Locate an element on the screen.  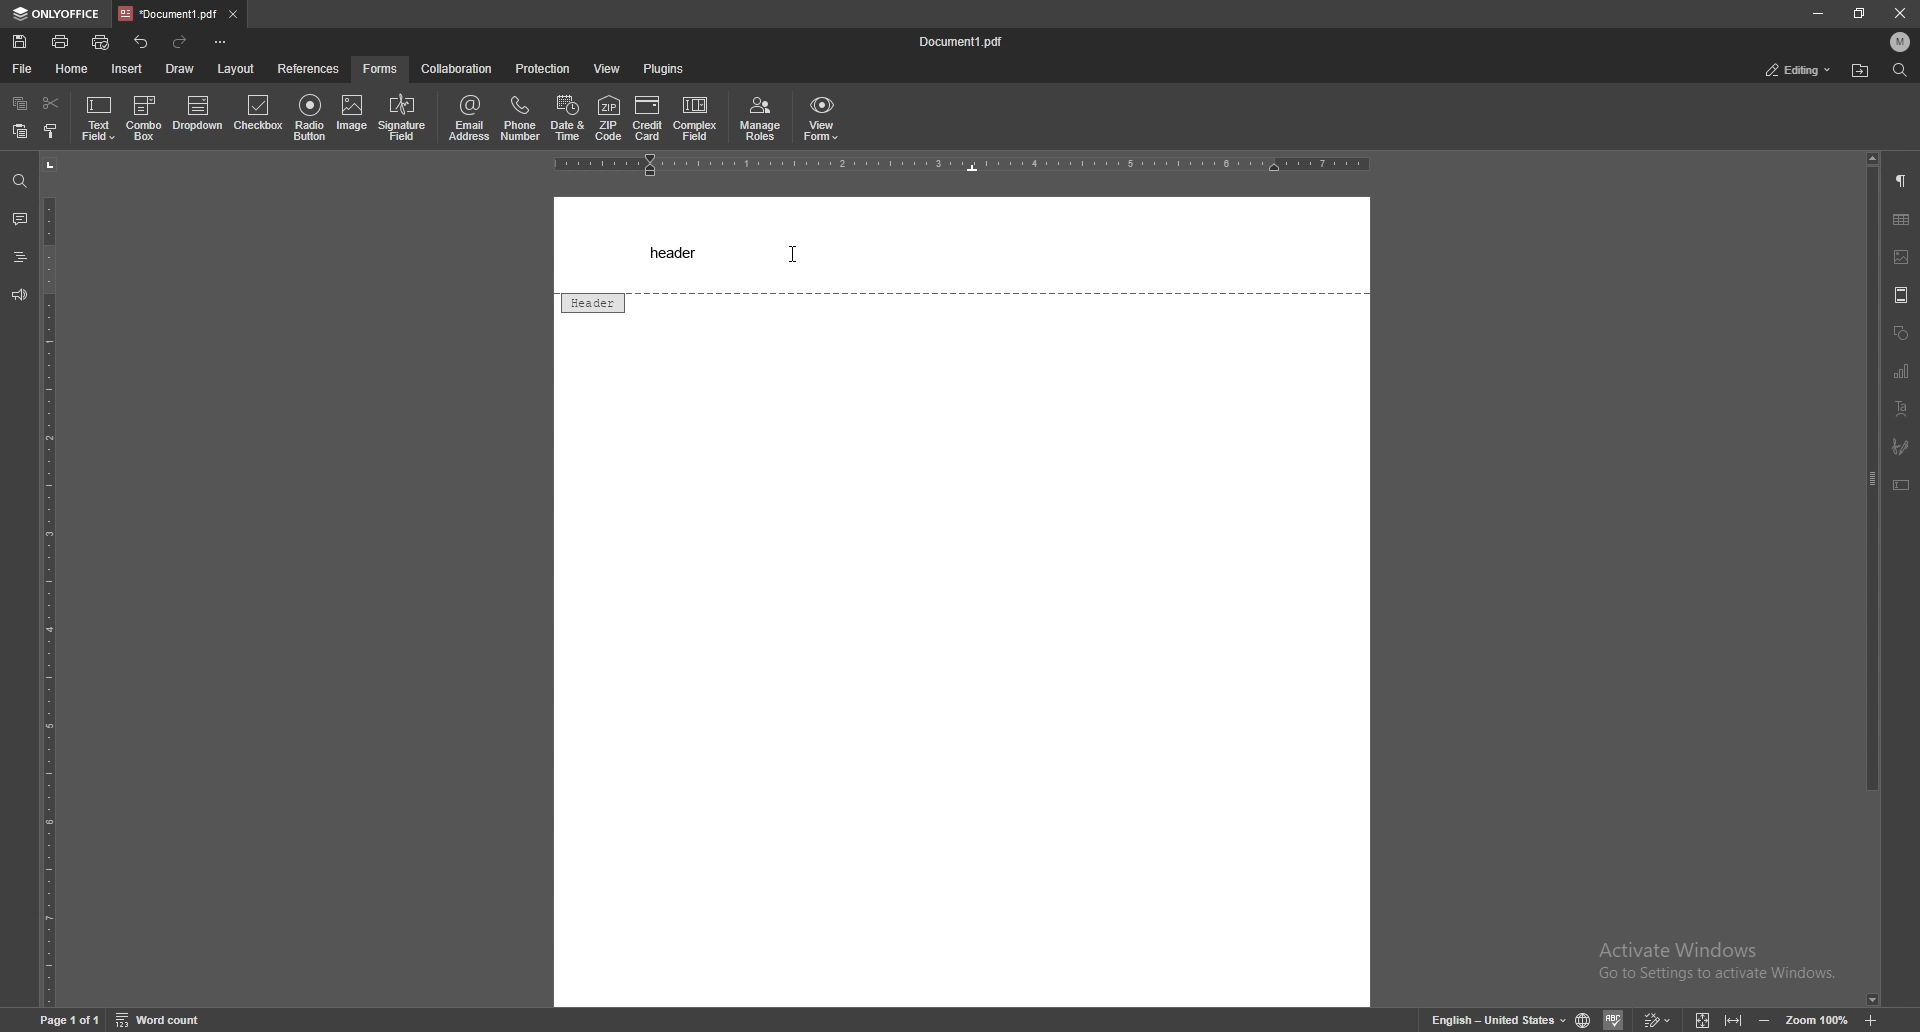
chart is located at coordinates (1903, 370).